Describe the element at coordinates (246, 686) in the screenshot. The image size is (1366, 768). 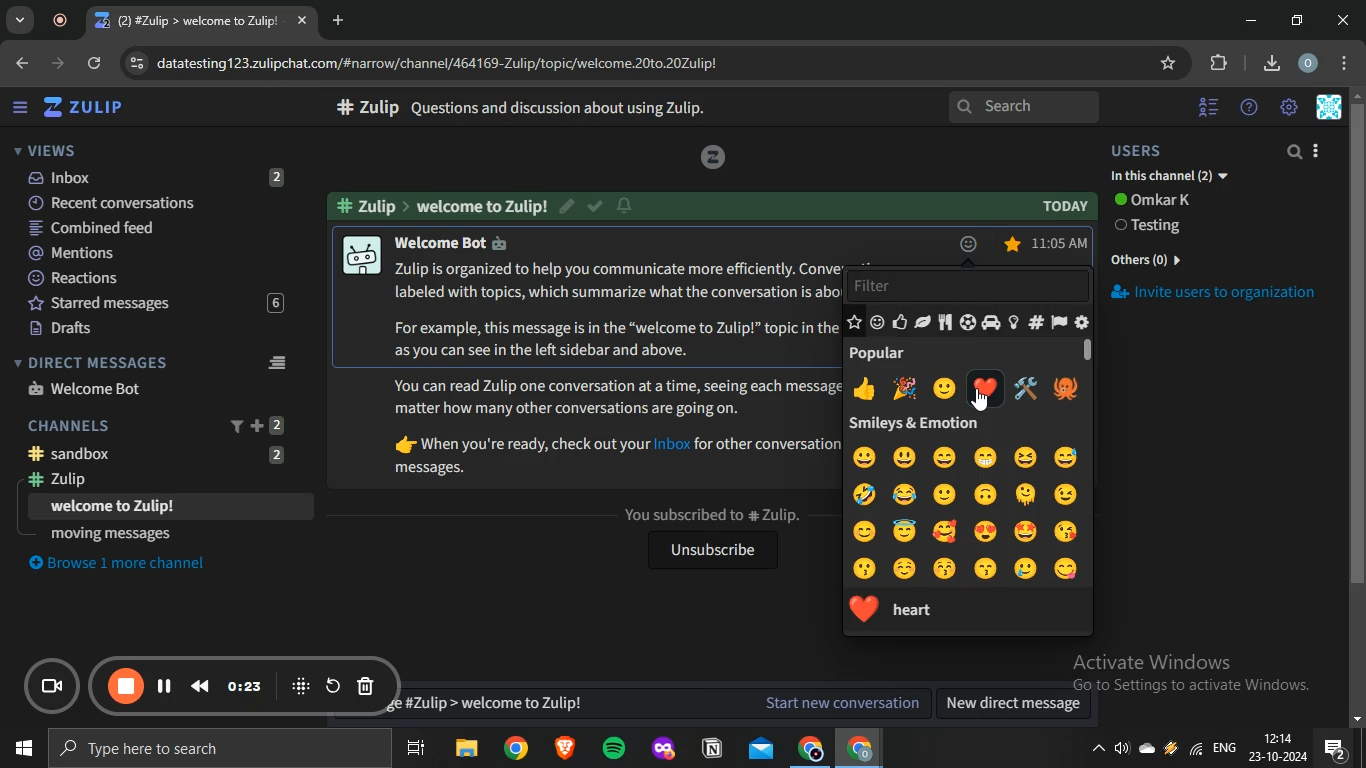
I see `timeline` at that location.